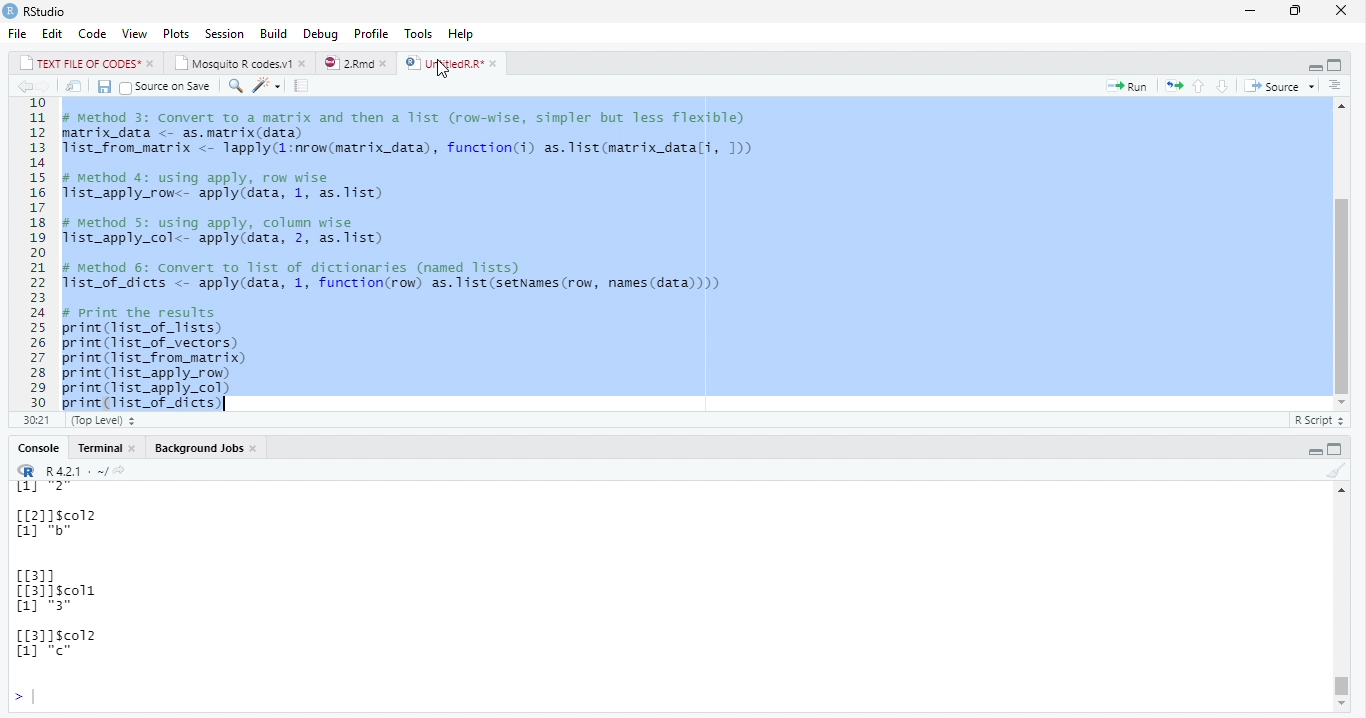 This screenshot has height=718, width=1366. What do you see at coordinates (239, 62) in the screenshot?
I see `Mosquito R codes.v1` at bounding box center [239, 62].